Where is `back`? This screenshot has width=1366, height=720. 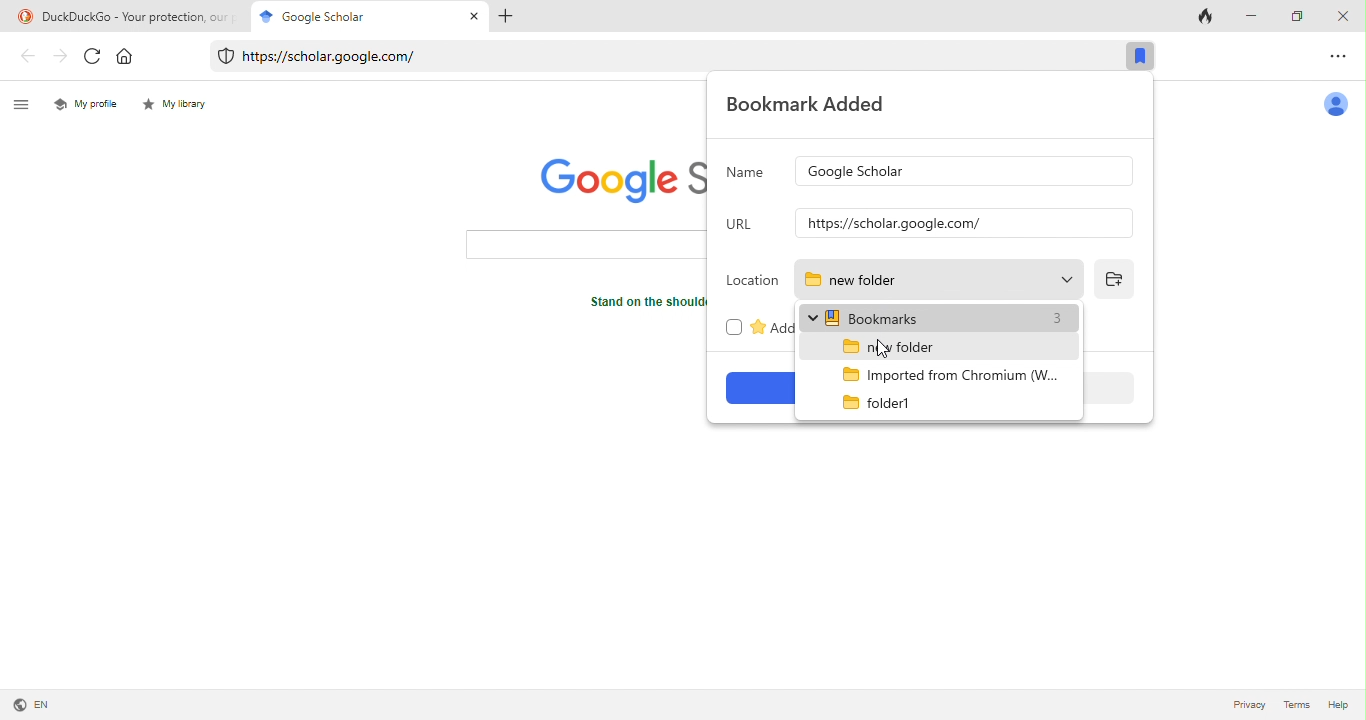 back is located at coordinates (24, 56).